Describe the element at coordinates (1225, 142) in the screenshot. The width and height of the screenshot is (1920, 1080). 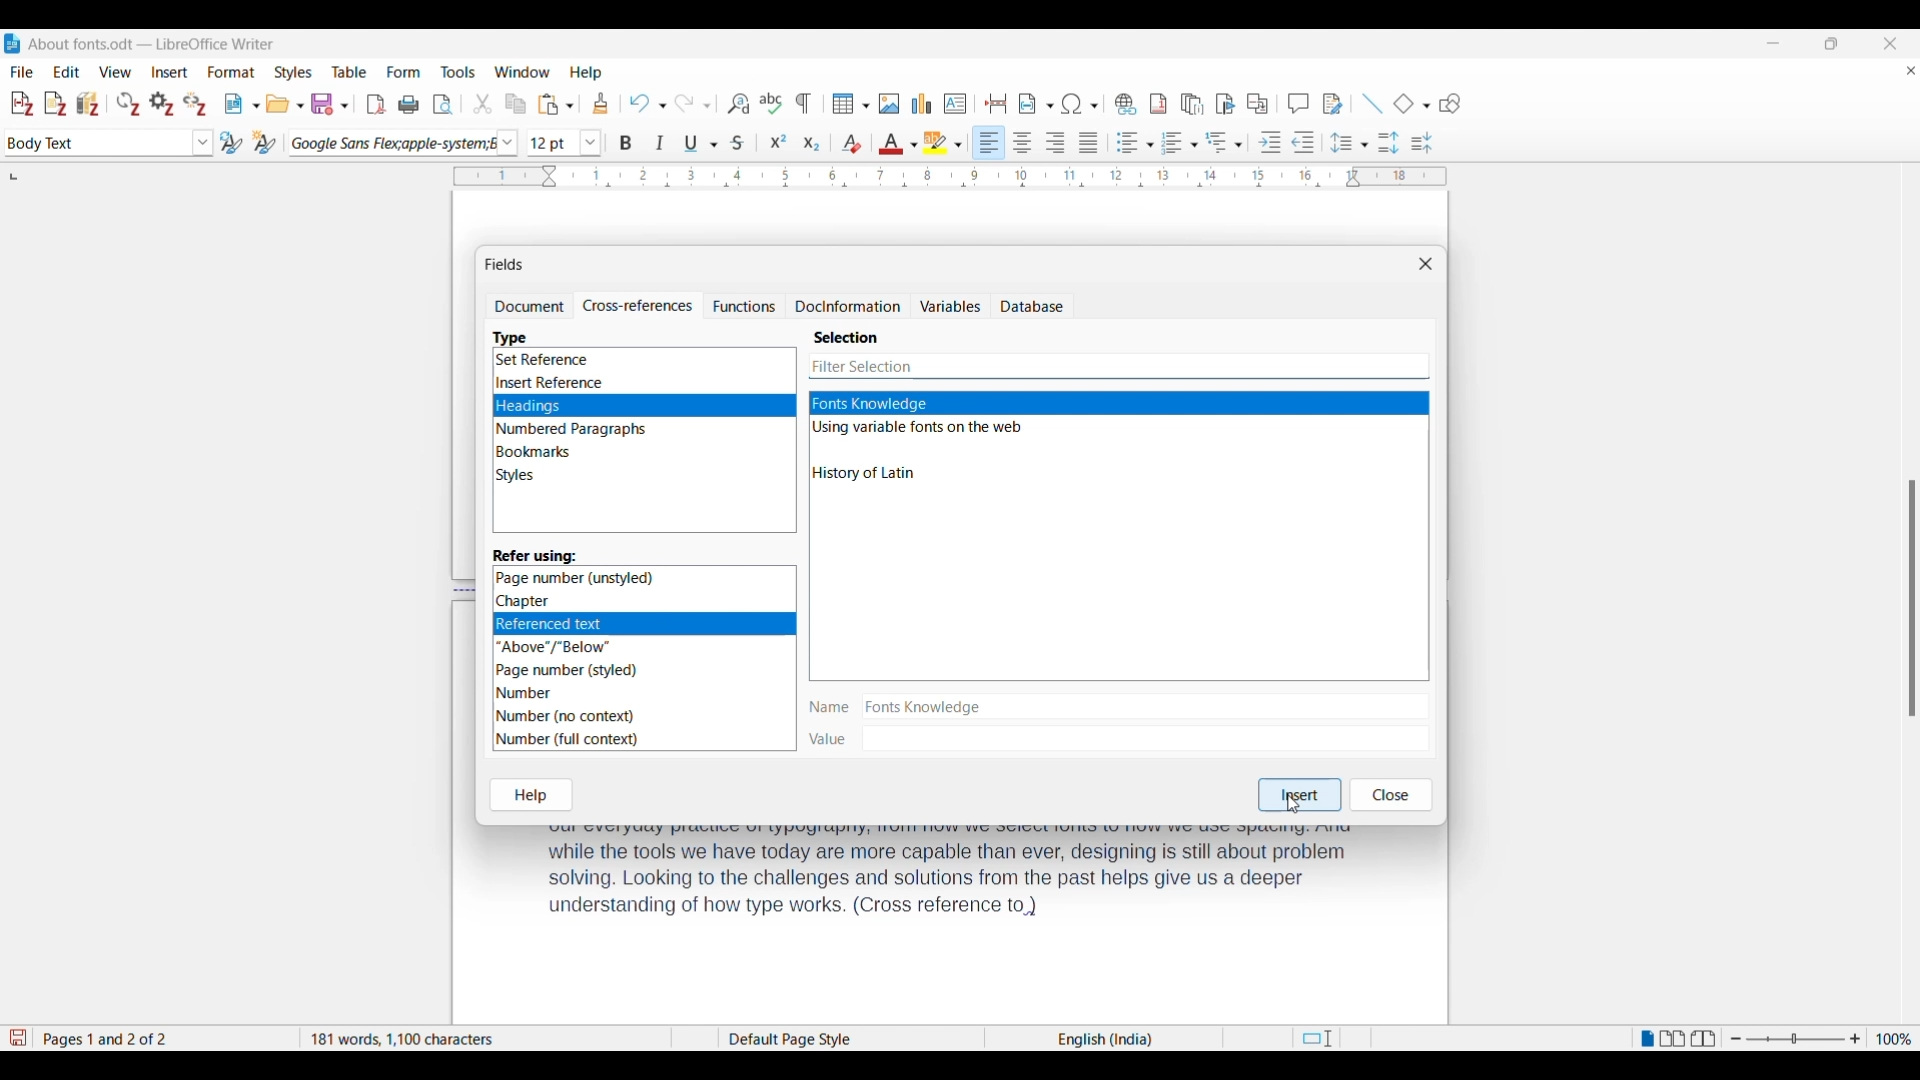
I see `Outline format options` at that location.